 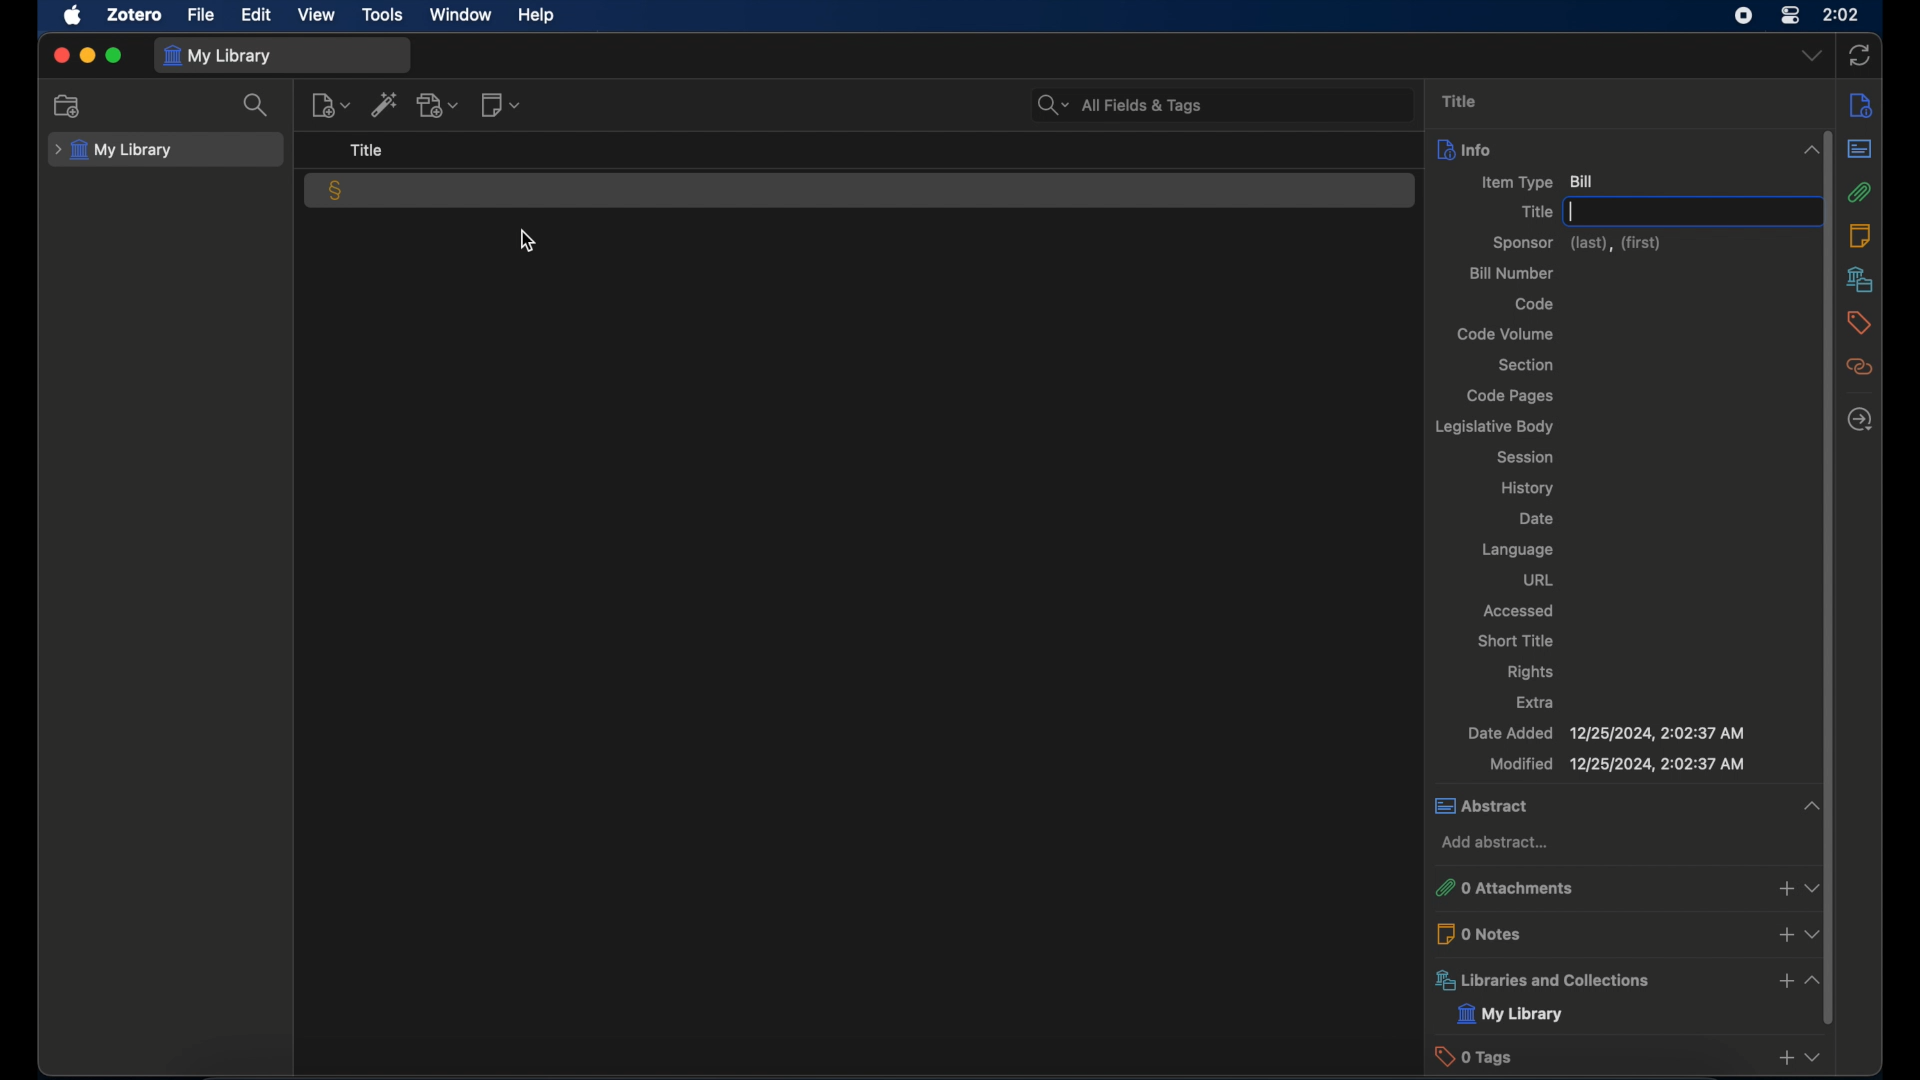 What do you see at coordinates (1537, 519) in the screenshot?
I see `date` at bounding box center [1537, 519].